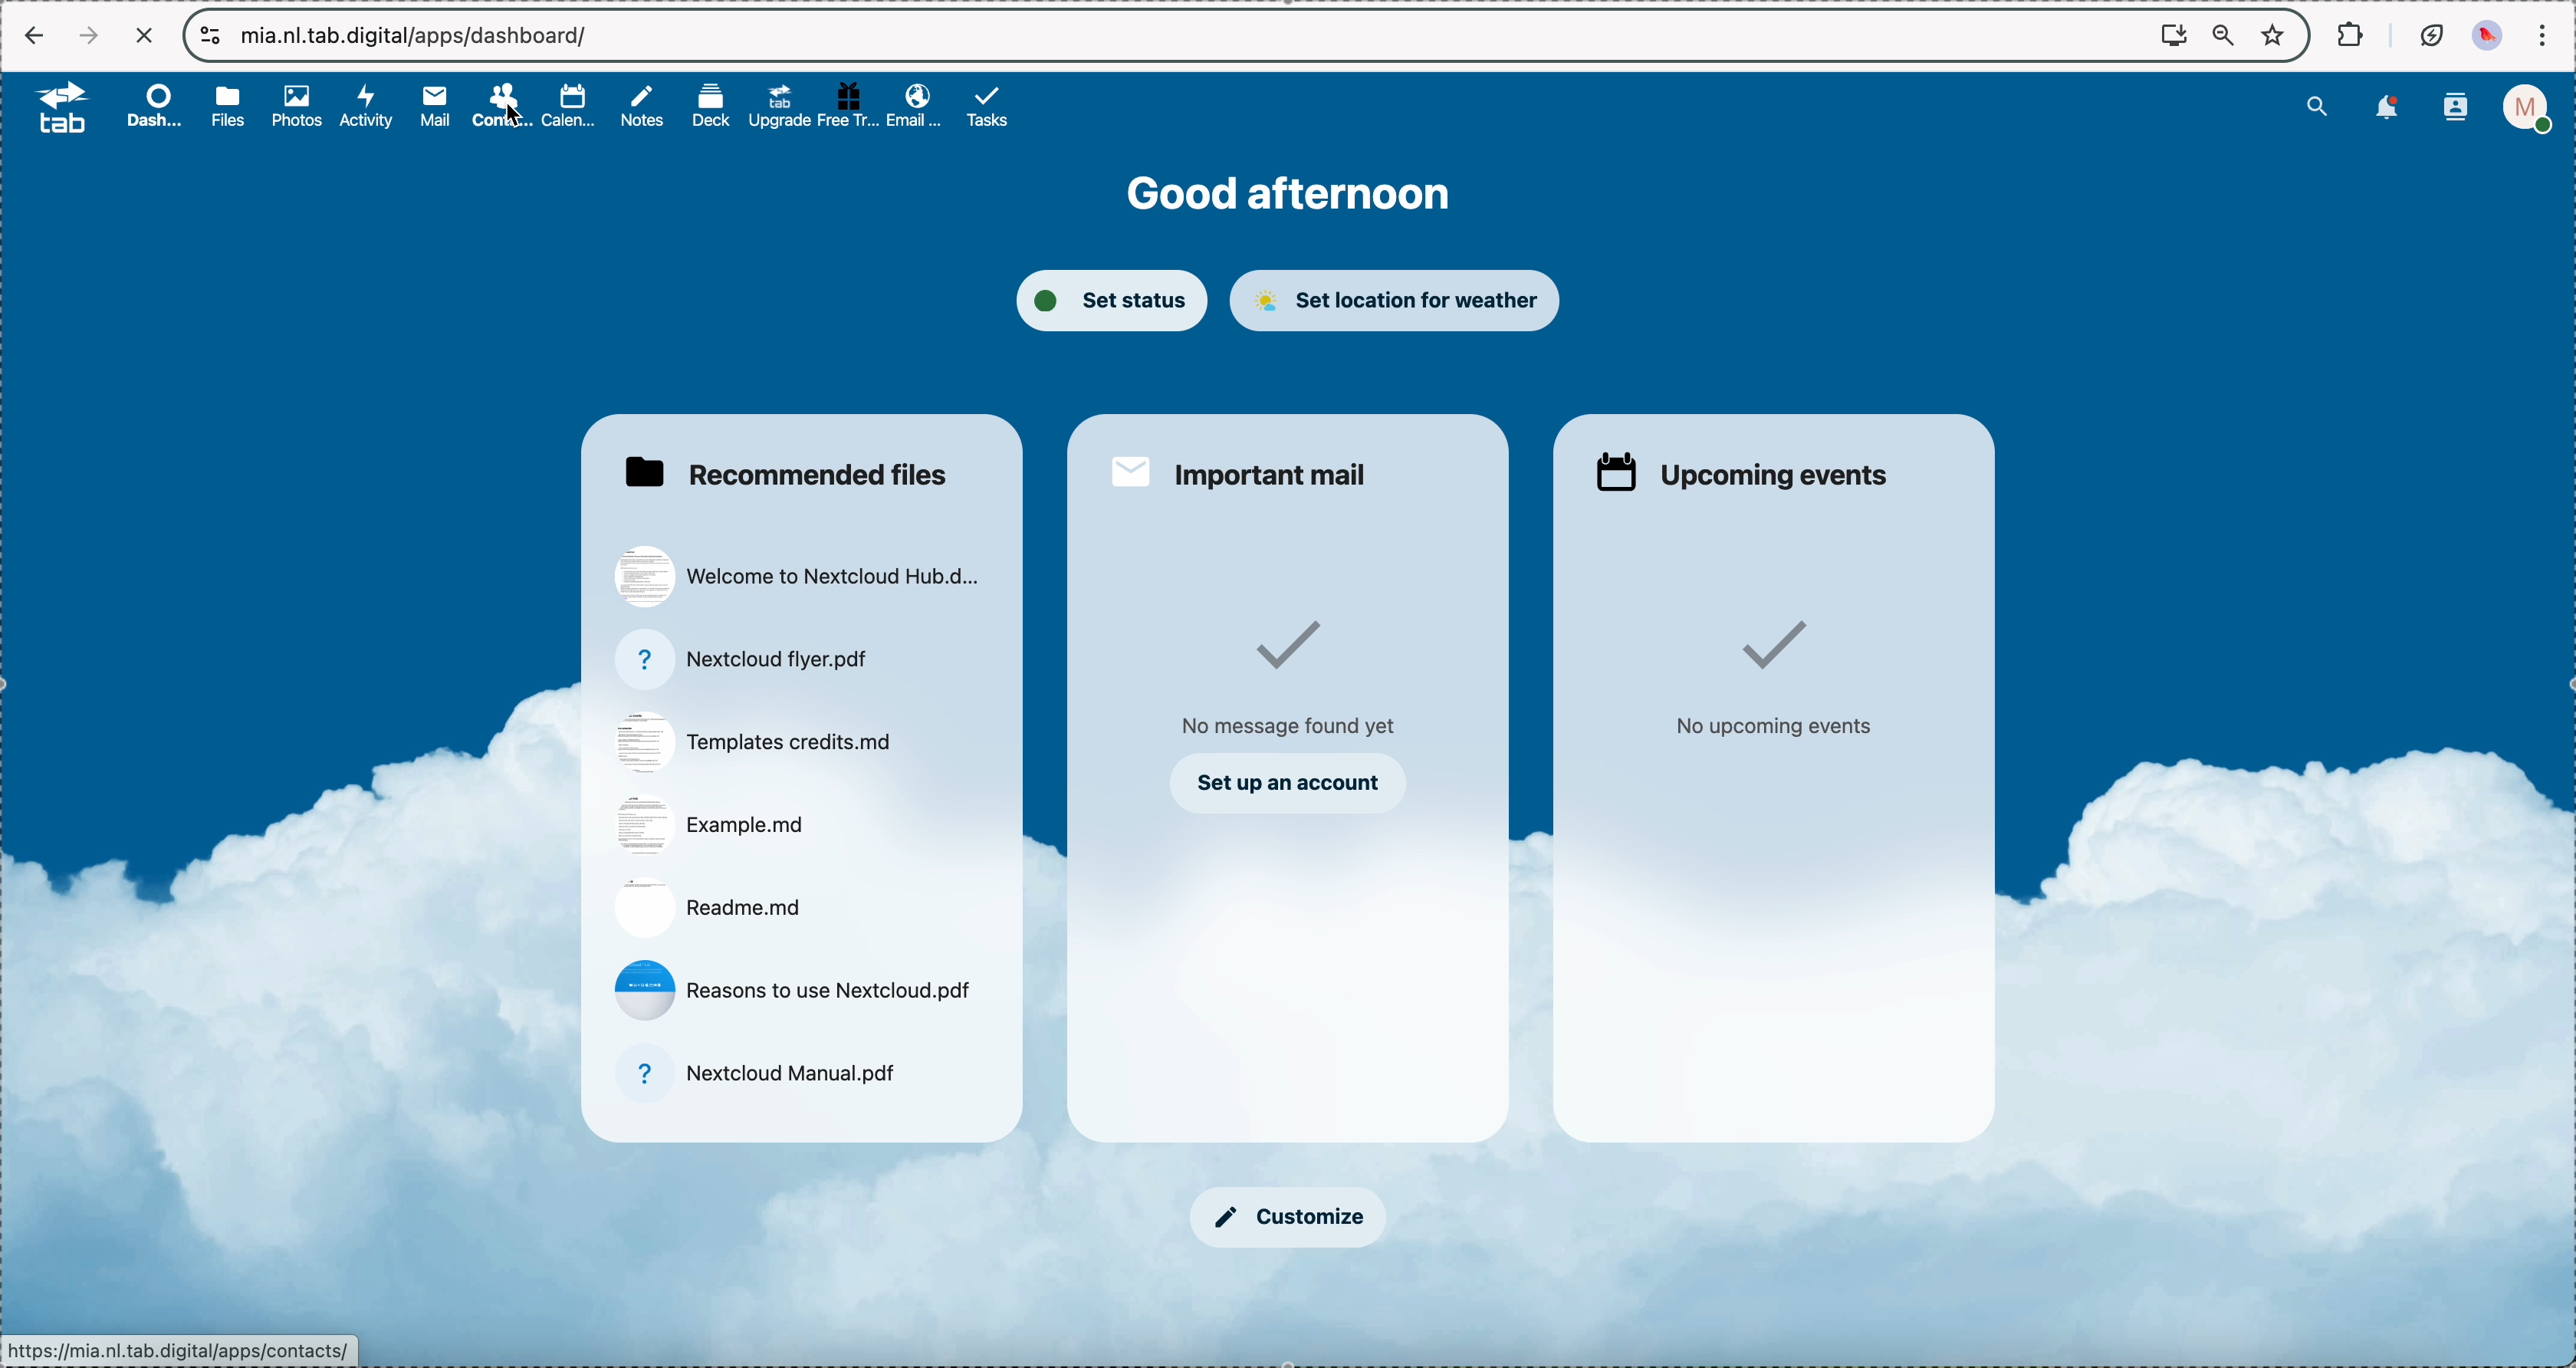 The width and height of the screenshot is (2576, 1368). What do you see at coordinates (185, 1349) in the screenshot?
I see `URL` at bounding box center [185, 1349].